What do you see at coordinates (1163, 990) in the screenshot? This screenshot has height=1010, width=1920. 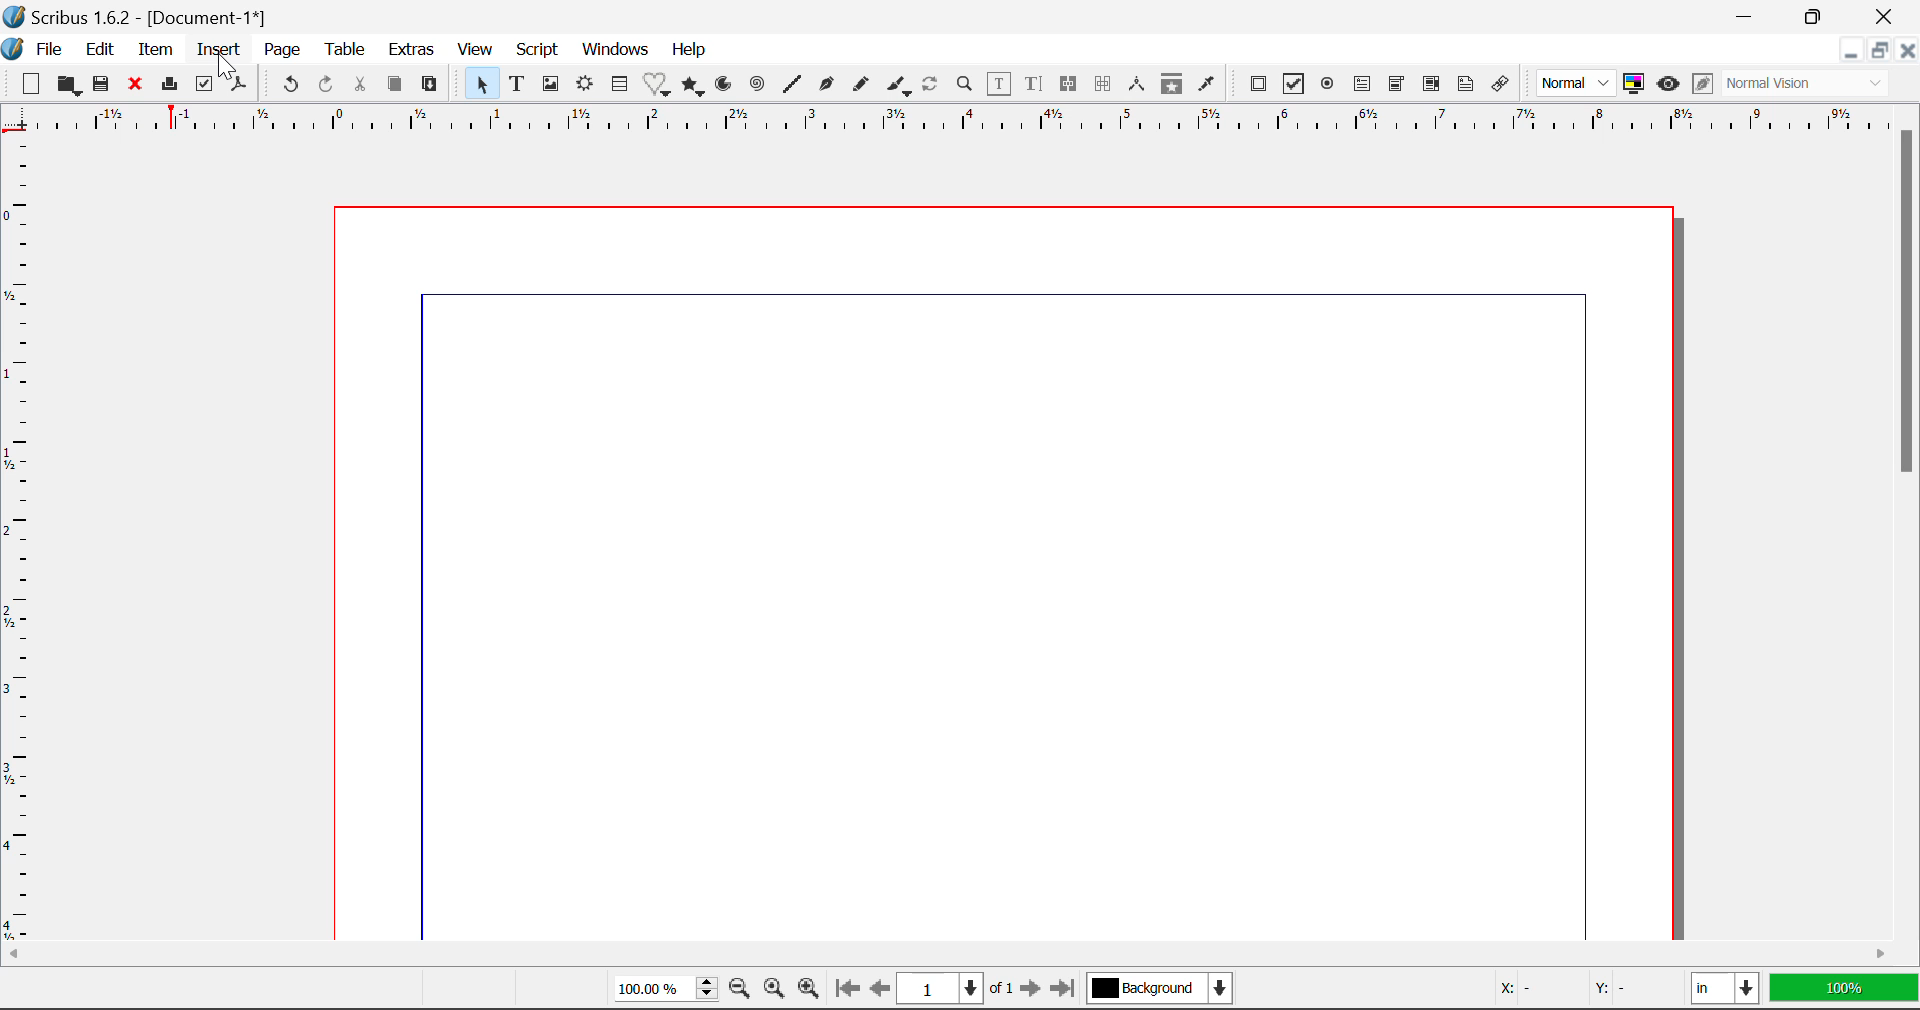 I see `Background` at bounding box center [1163, 990].